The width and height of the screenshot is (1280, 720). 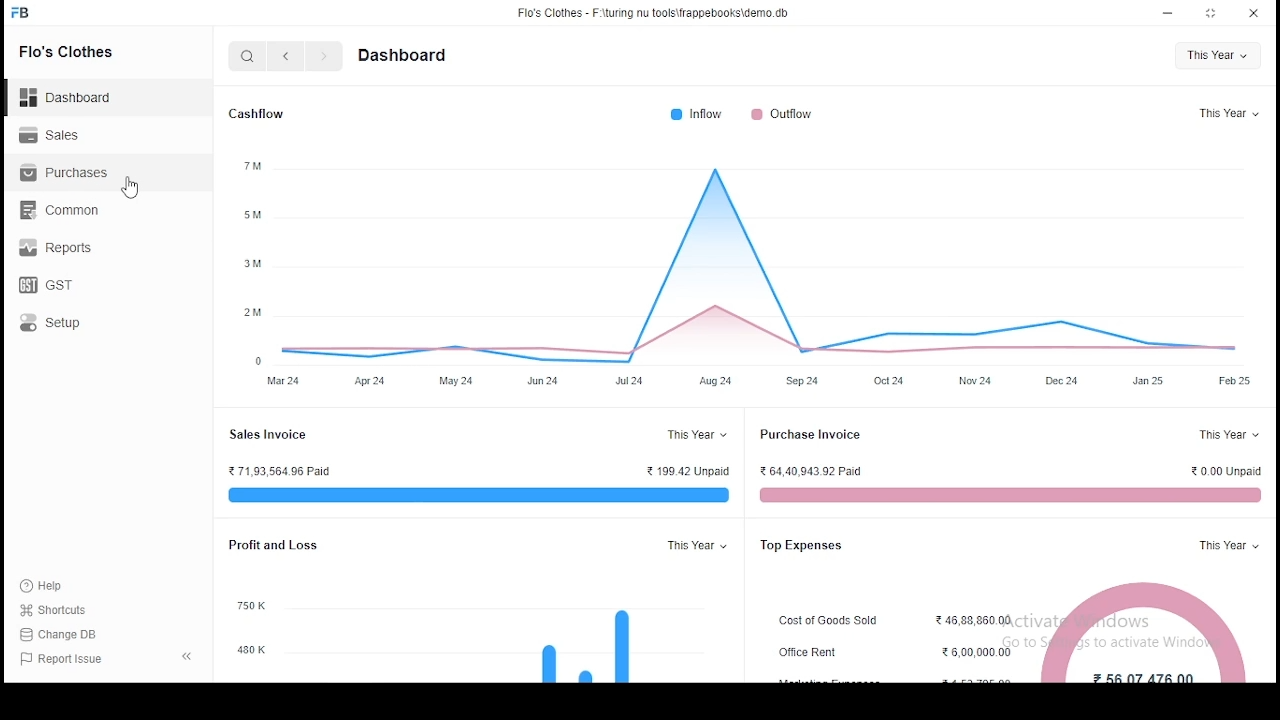 What do you see at coordinates (1227, 471) in the screenshot?
I see `0.00 unpaid` at bounding box center [1227, 471].